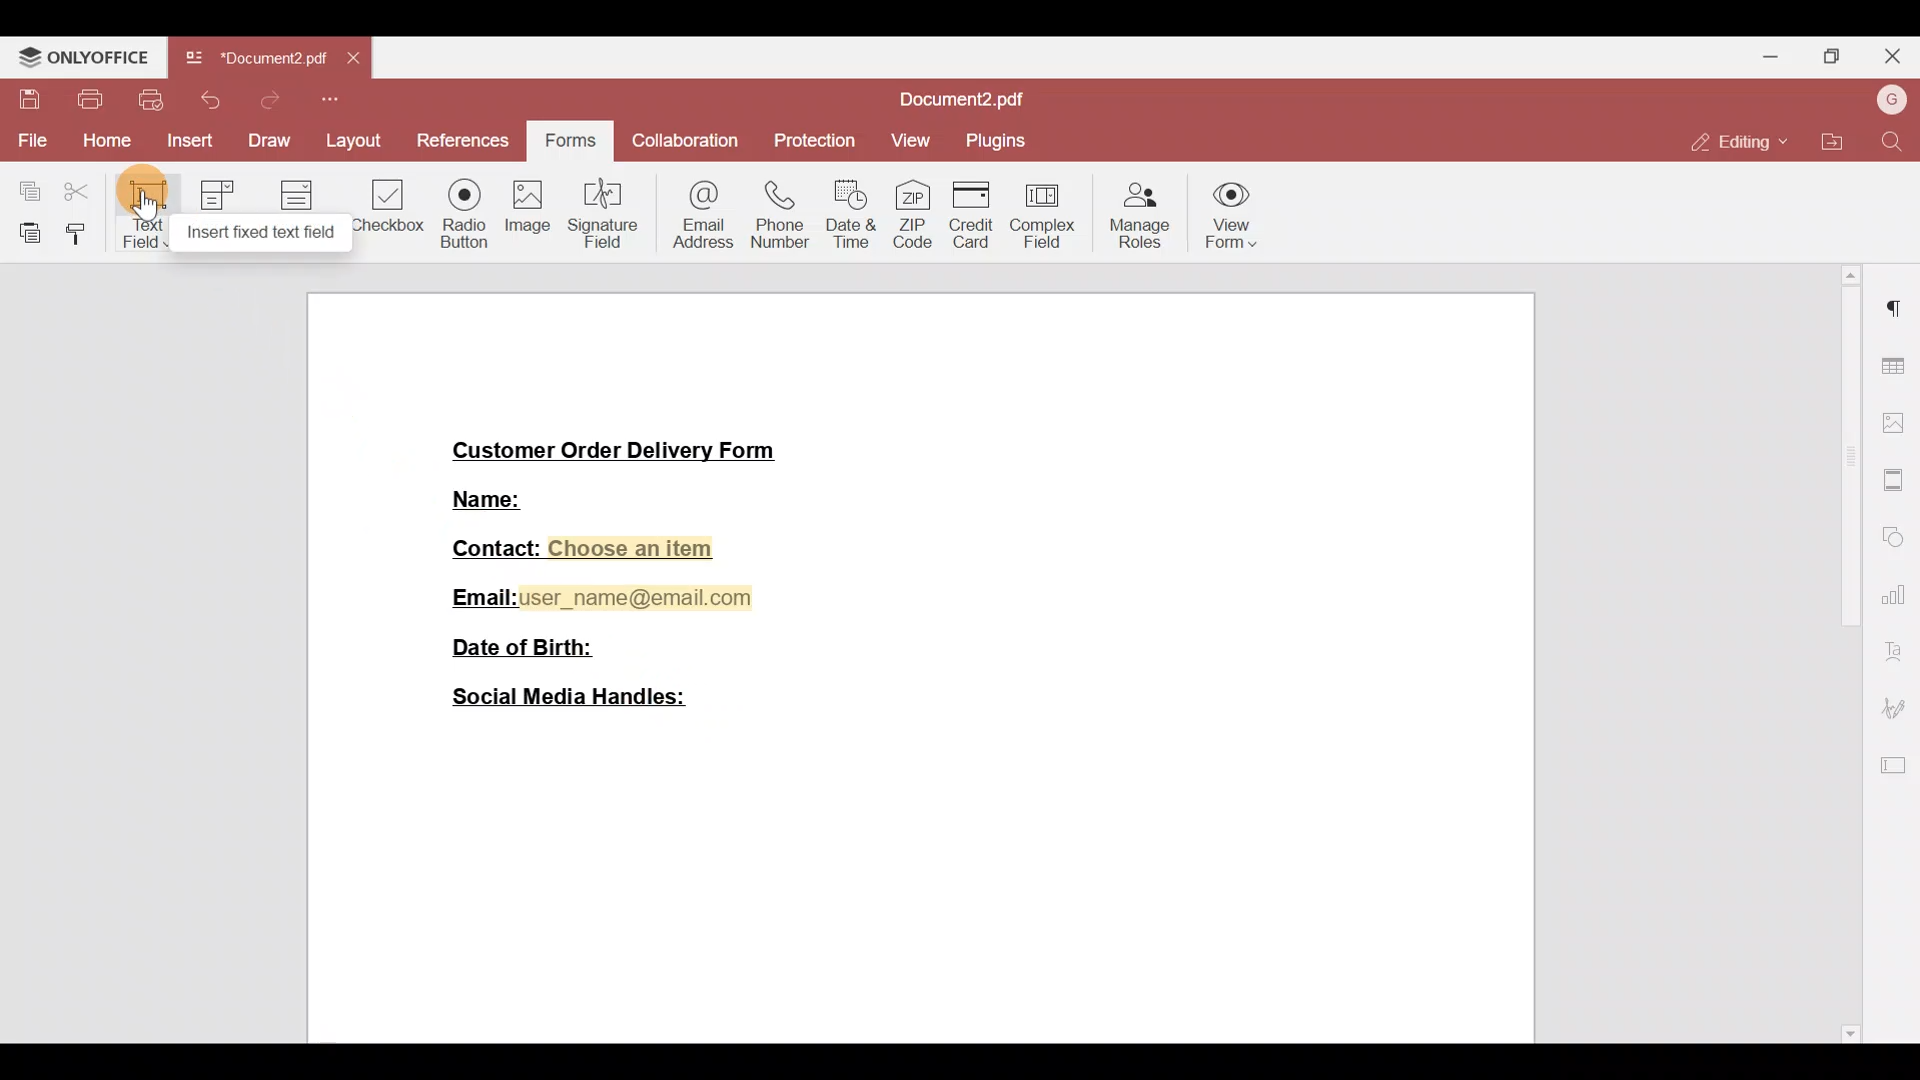 The image size is (1920, 1080). I want to click on Open file location, so click(1826, 139).